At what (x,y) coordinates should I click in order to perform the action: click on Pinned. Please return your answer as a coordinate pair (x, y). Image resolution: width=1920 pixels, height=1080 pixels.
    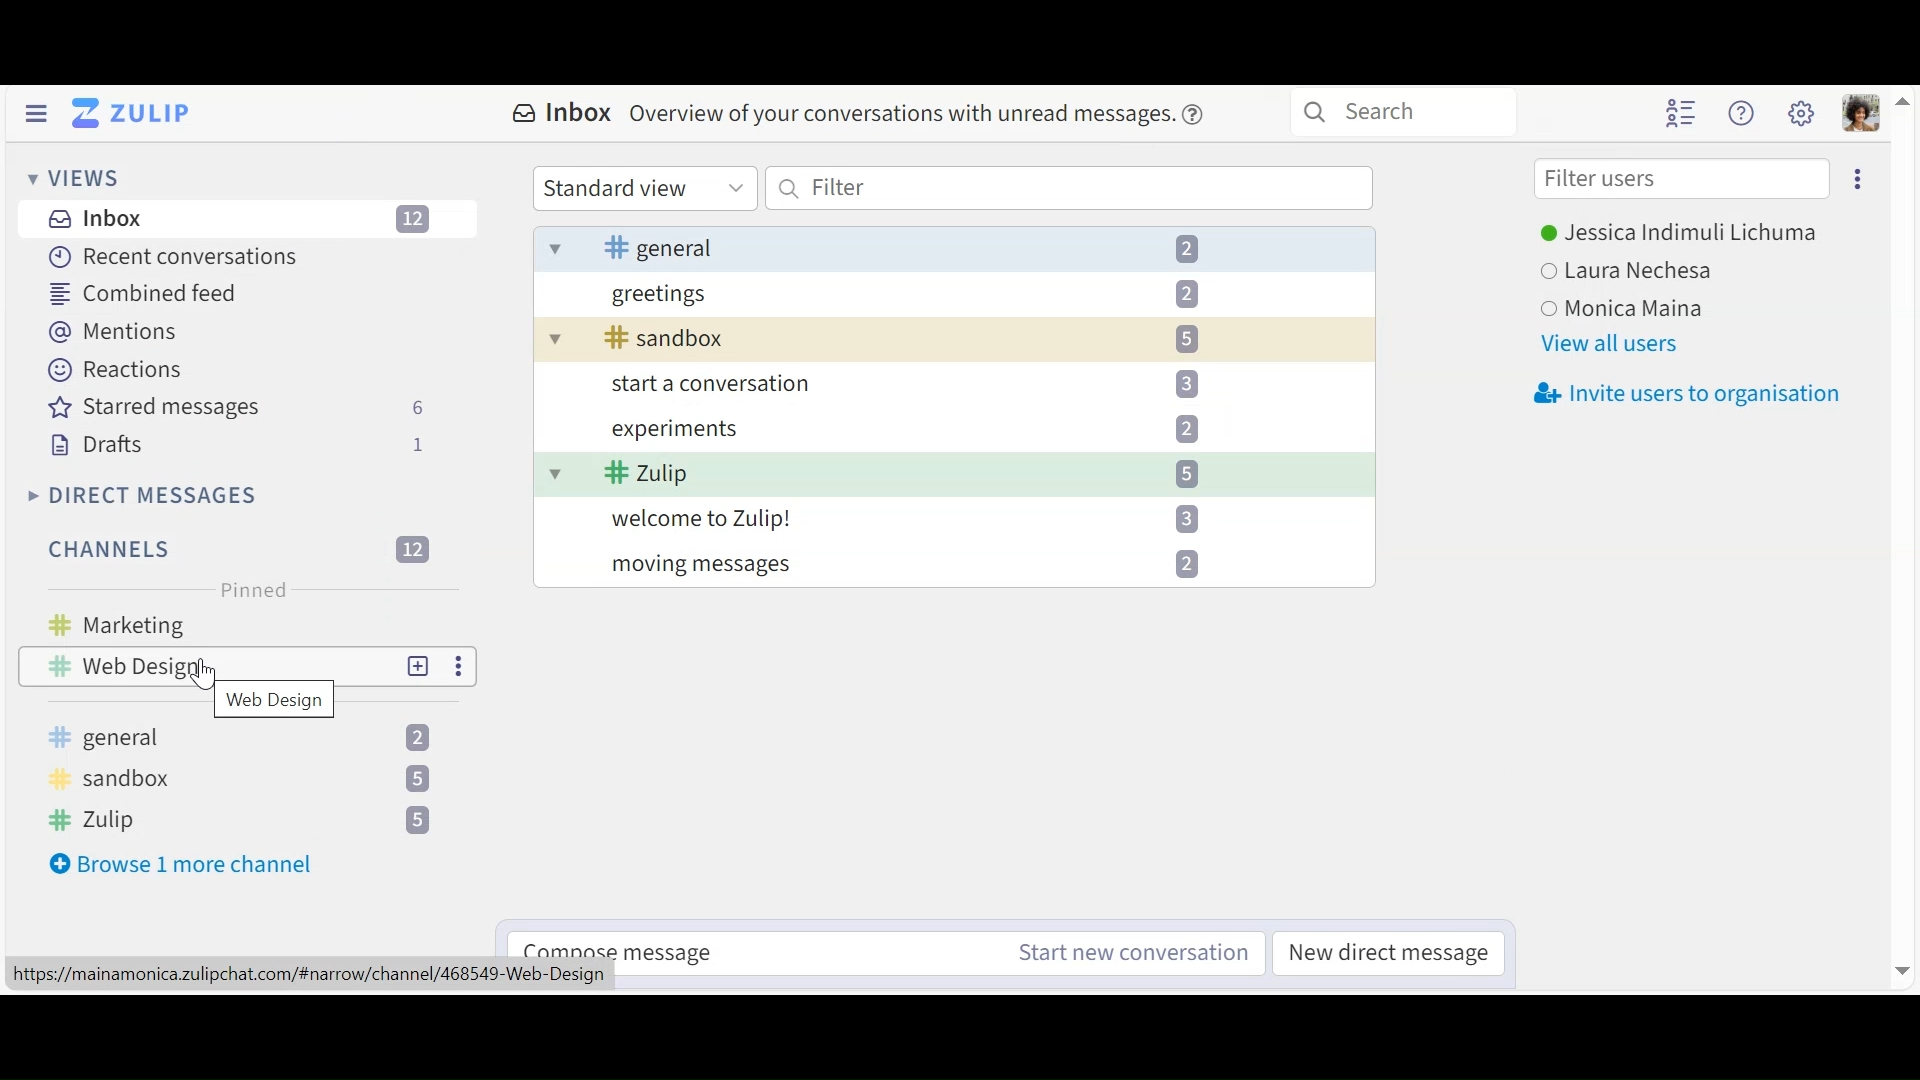
    Looking at the image, I should click on (253, 591).